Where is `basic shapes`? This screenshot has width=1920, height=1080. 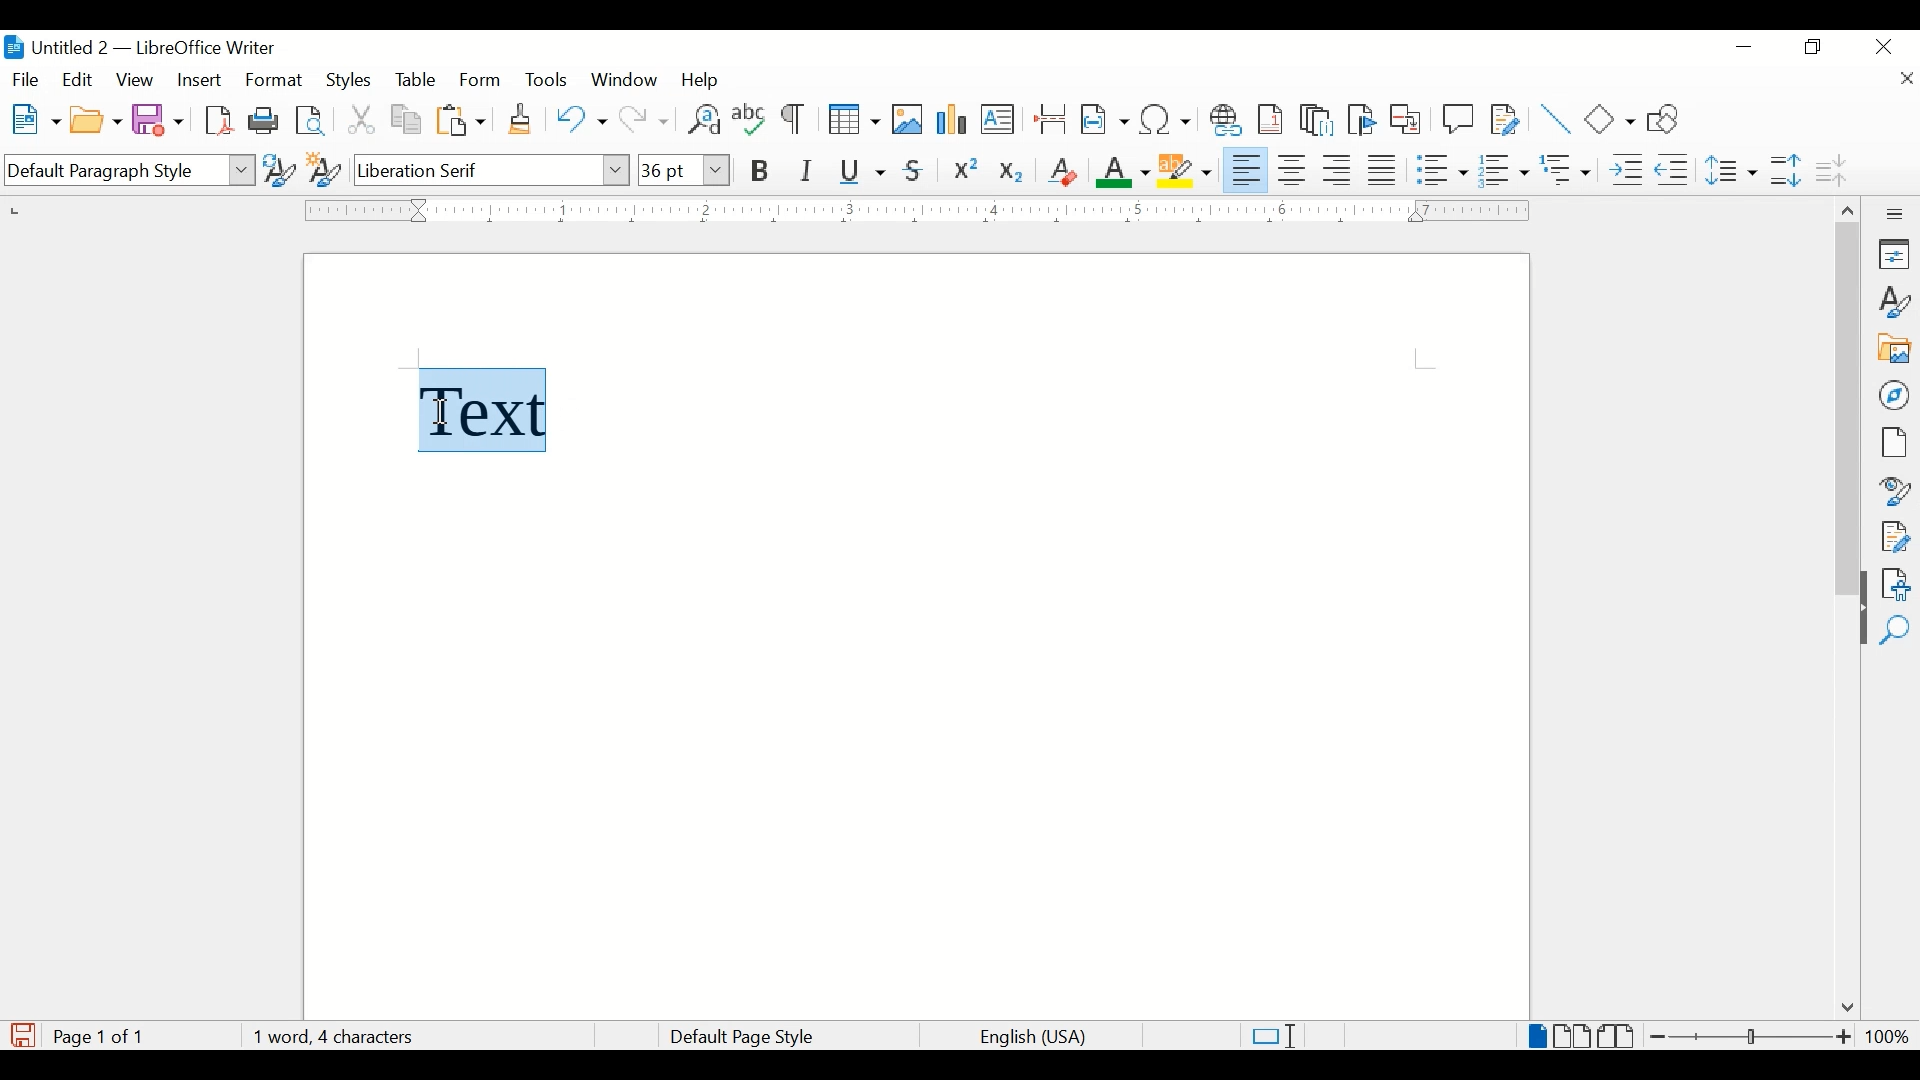 basic shapes is located at coordinates (1611, 119).